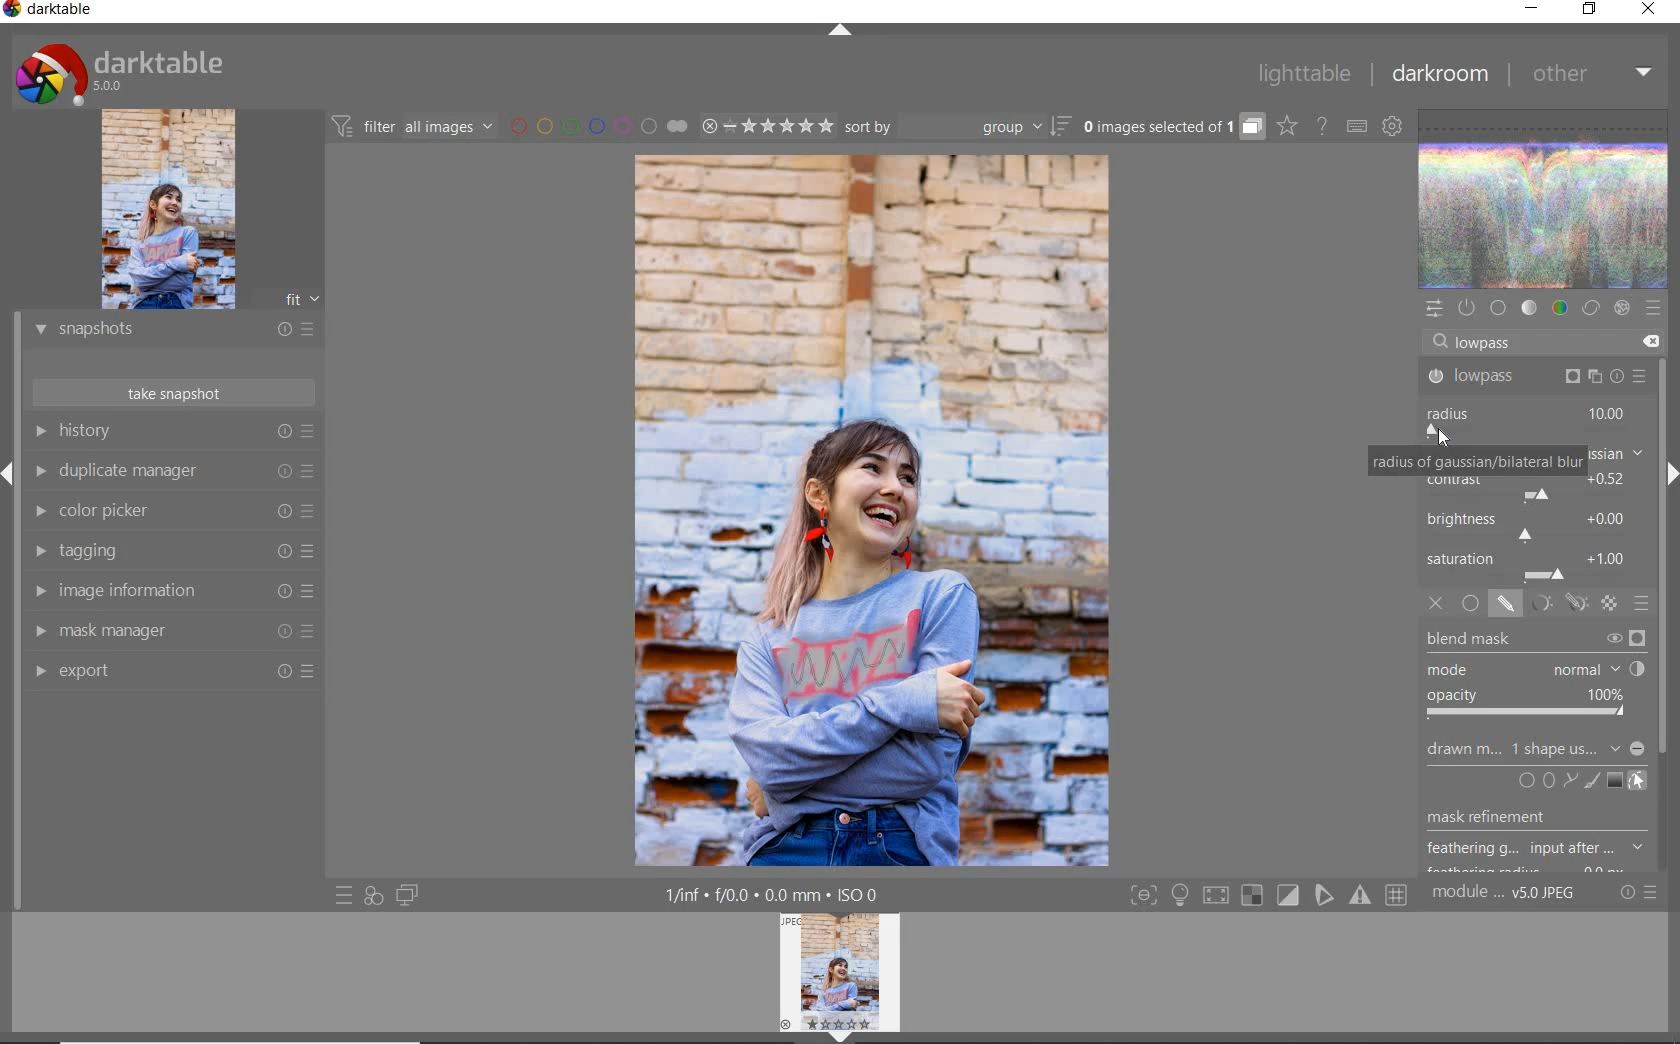 This screenshot has height=1044, width=1680. I want to click on mask manager, so click(172, 633).